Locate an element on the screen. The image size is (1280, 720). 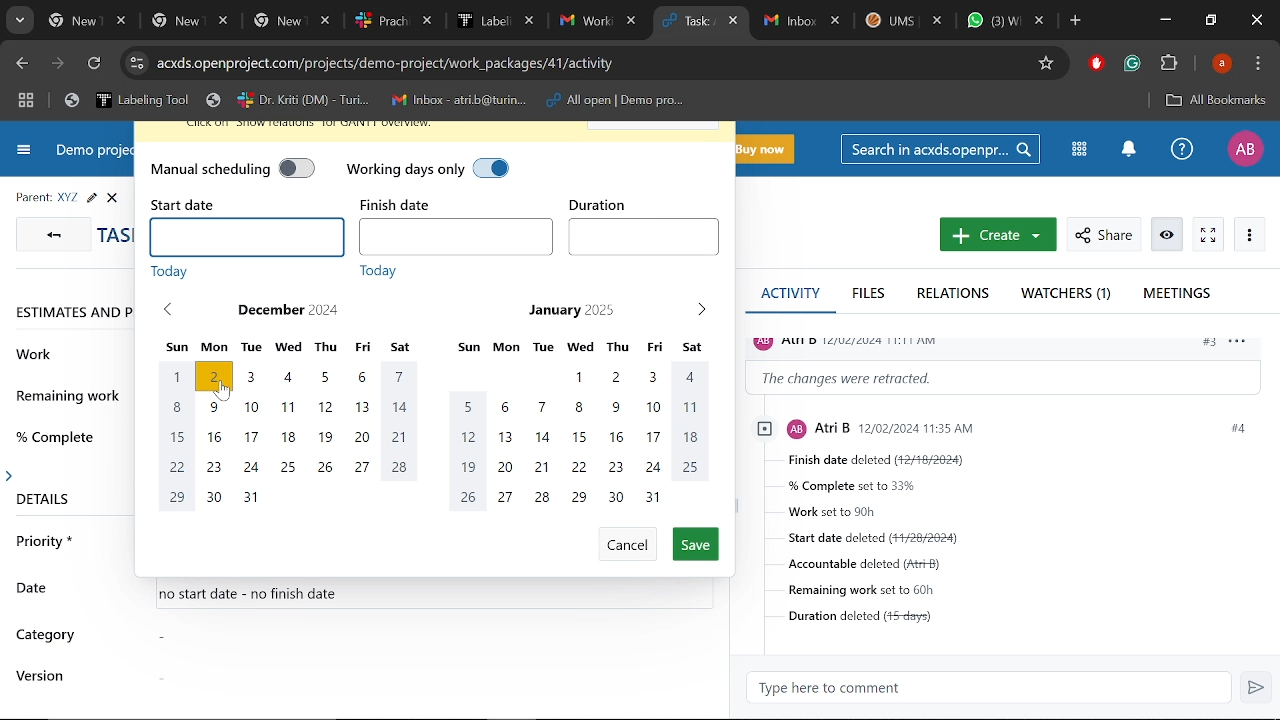
today is located at coordinates (381, 269).